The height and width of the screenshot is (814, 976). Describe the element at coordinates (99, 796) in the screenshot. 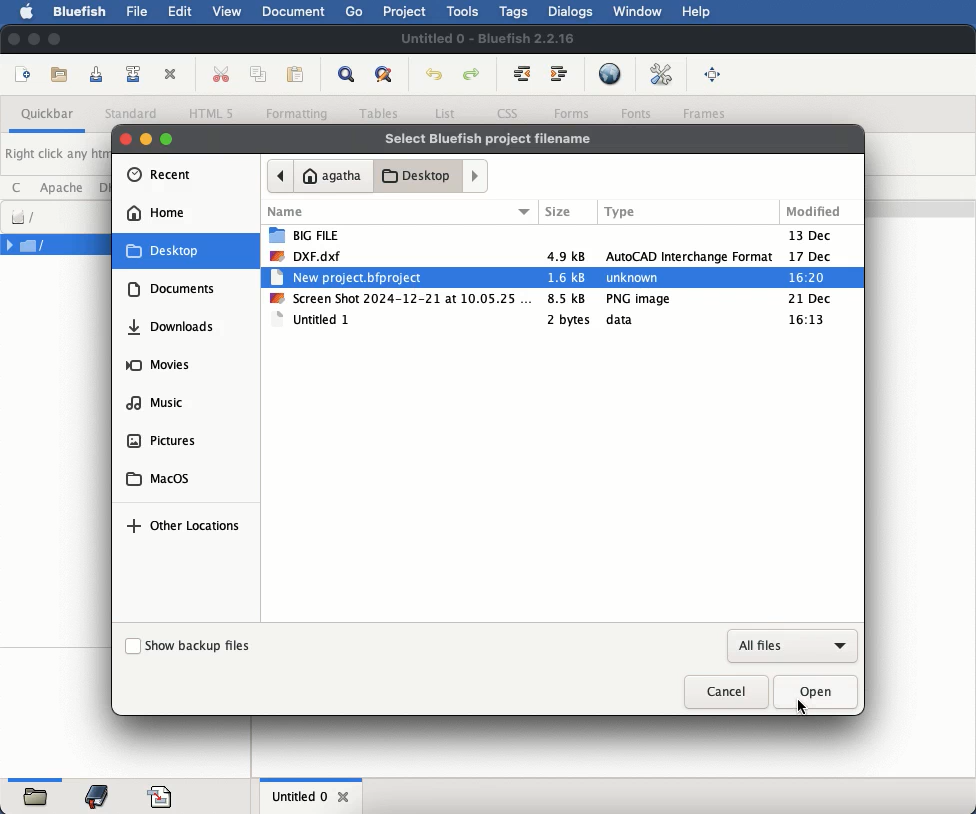

I see `bookmark` at that location.